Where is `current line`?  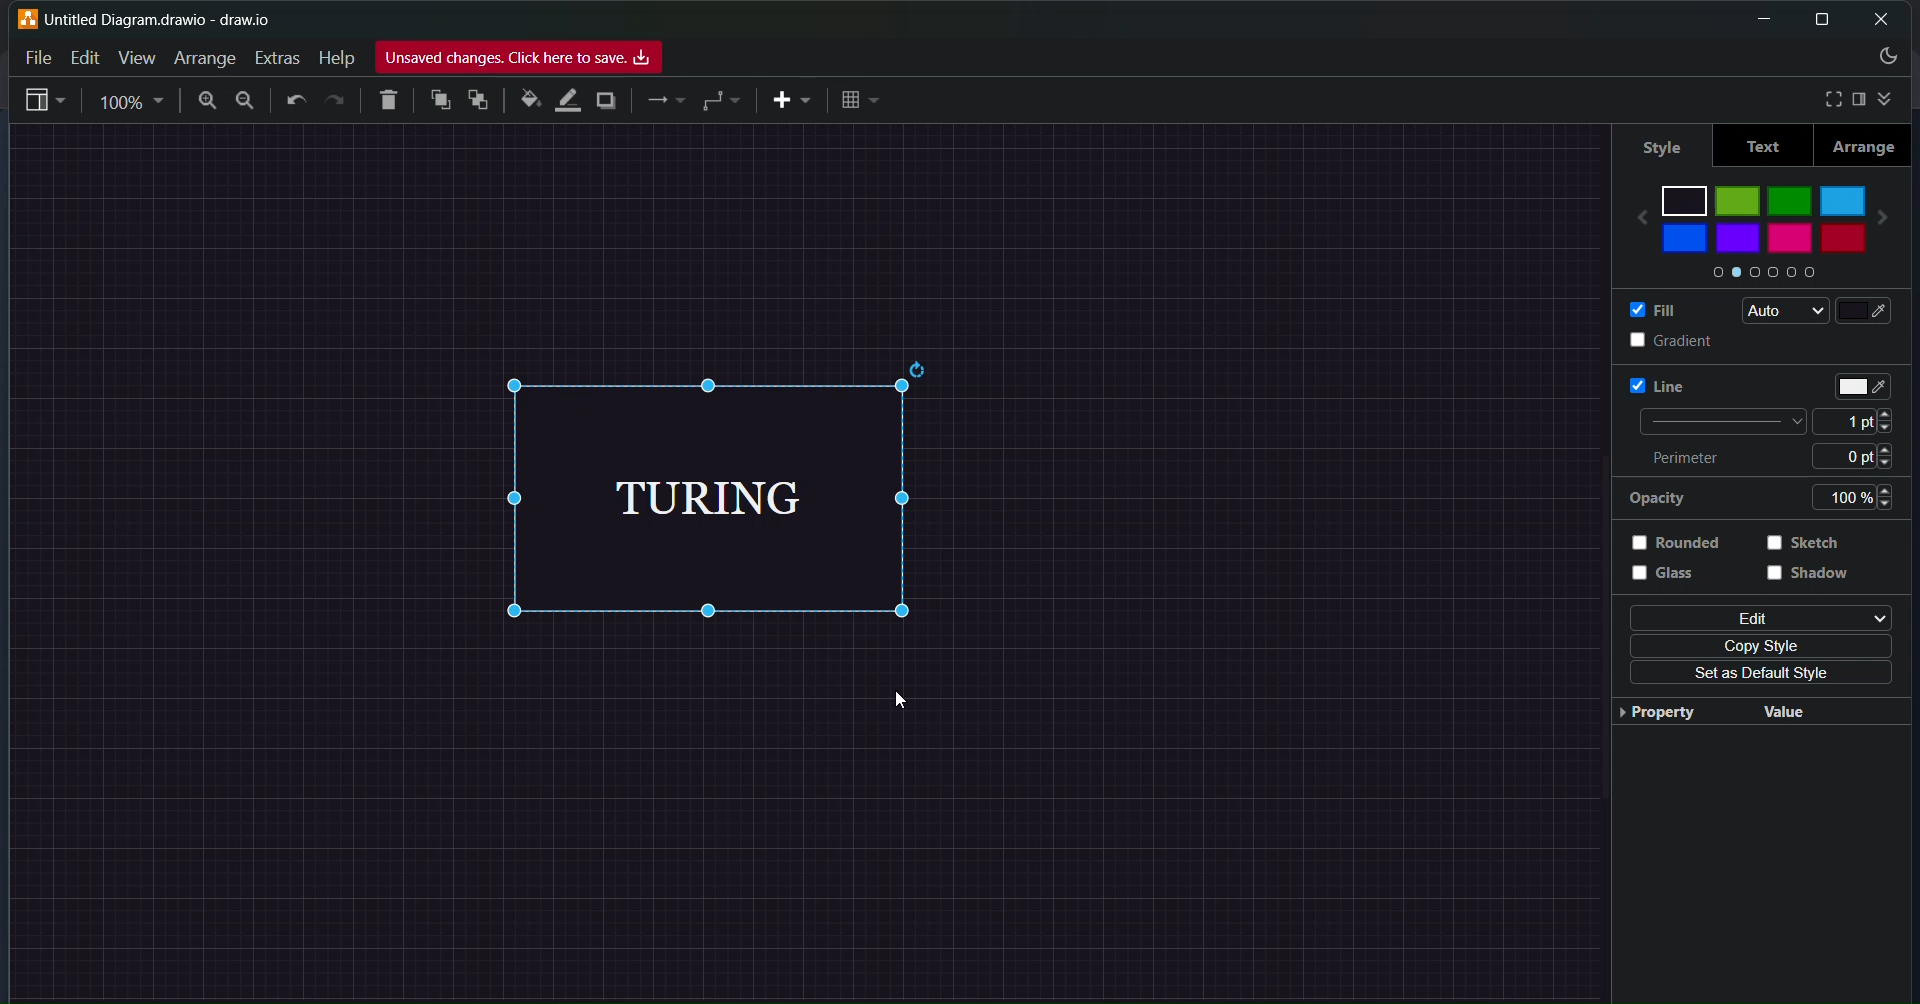
current line is located at coordinates (1717, 422).